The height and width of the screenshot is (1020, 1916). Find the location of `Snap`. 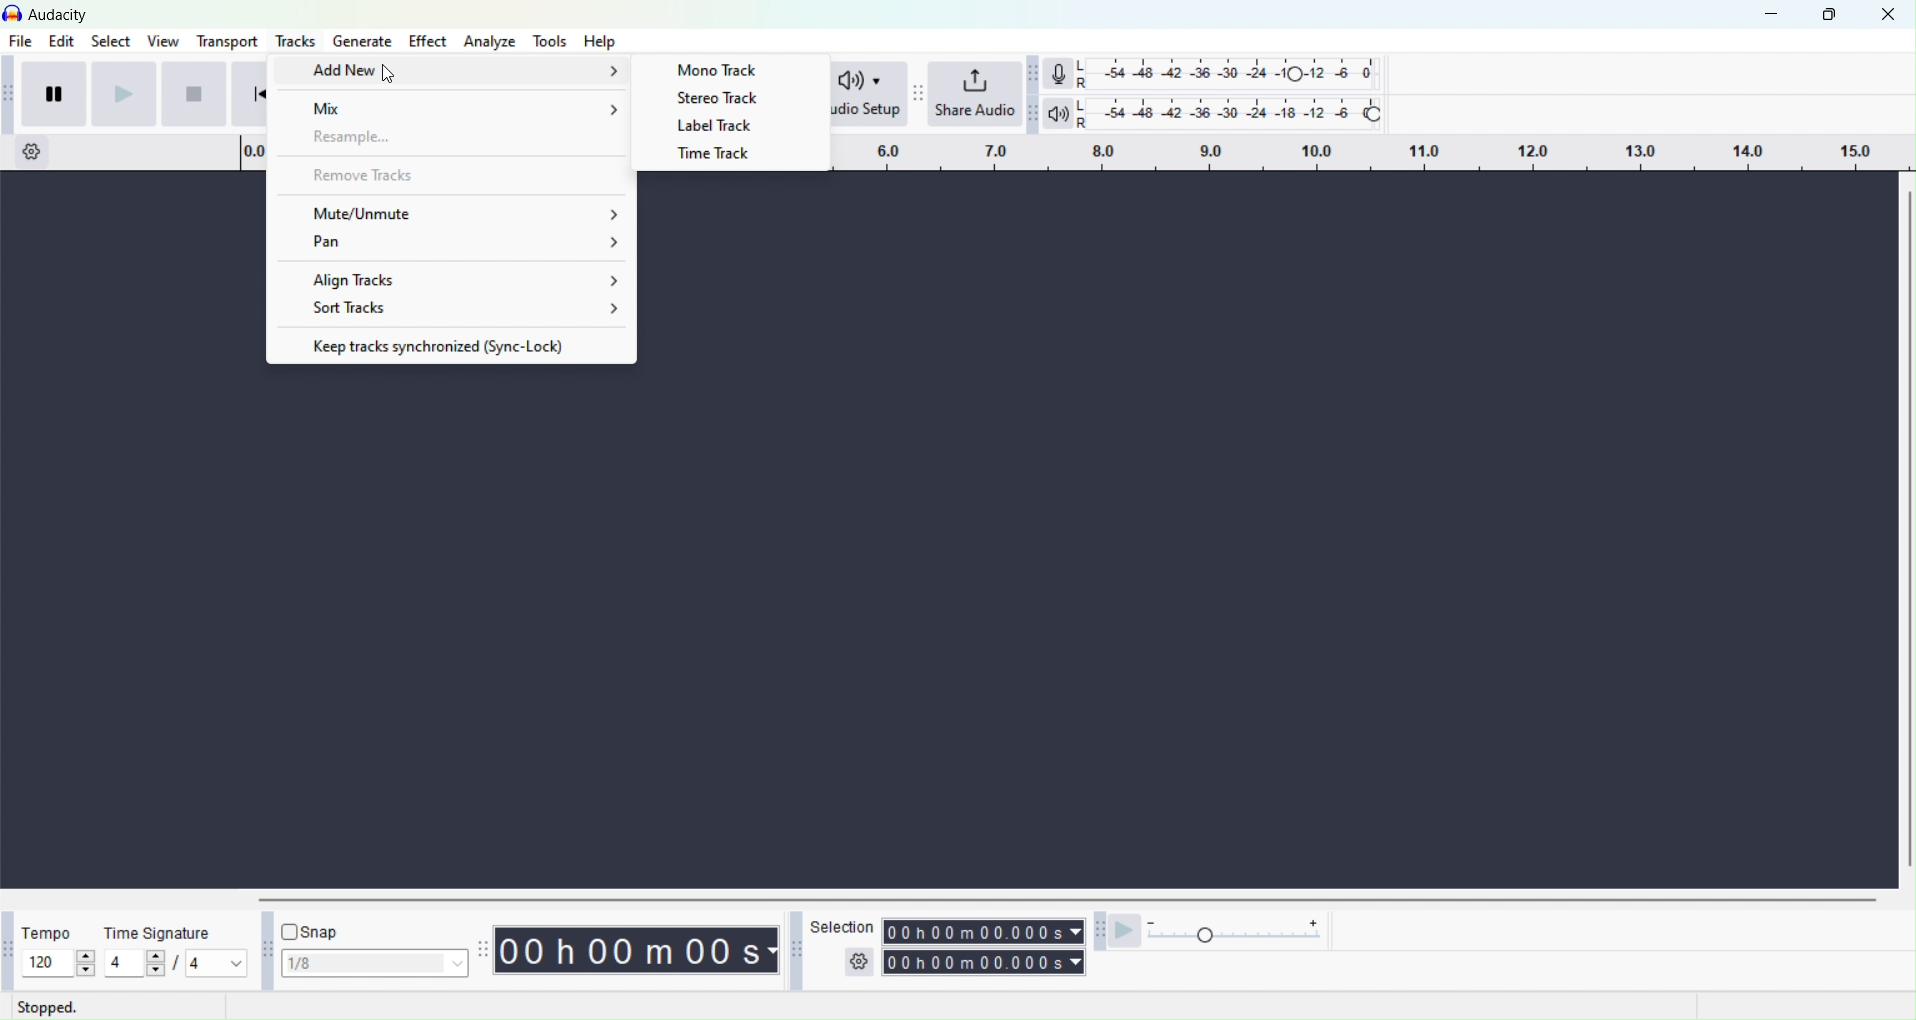

Snap is located at coordinates (319, 930).